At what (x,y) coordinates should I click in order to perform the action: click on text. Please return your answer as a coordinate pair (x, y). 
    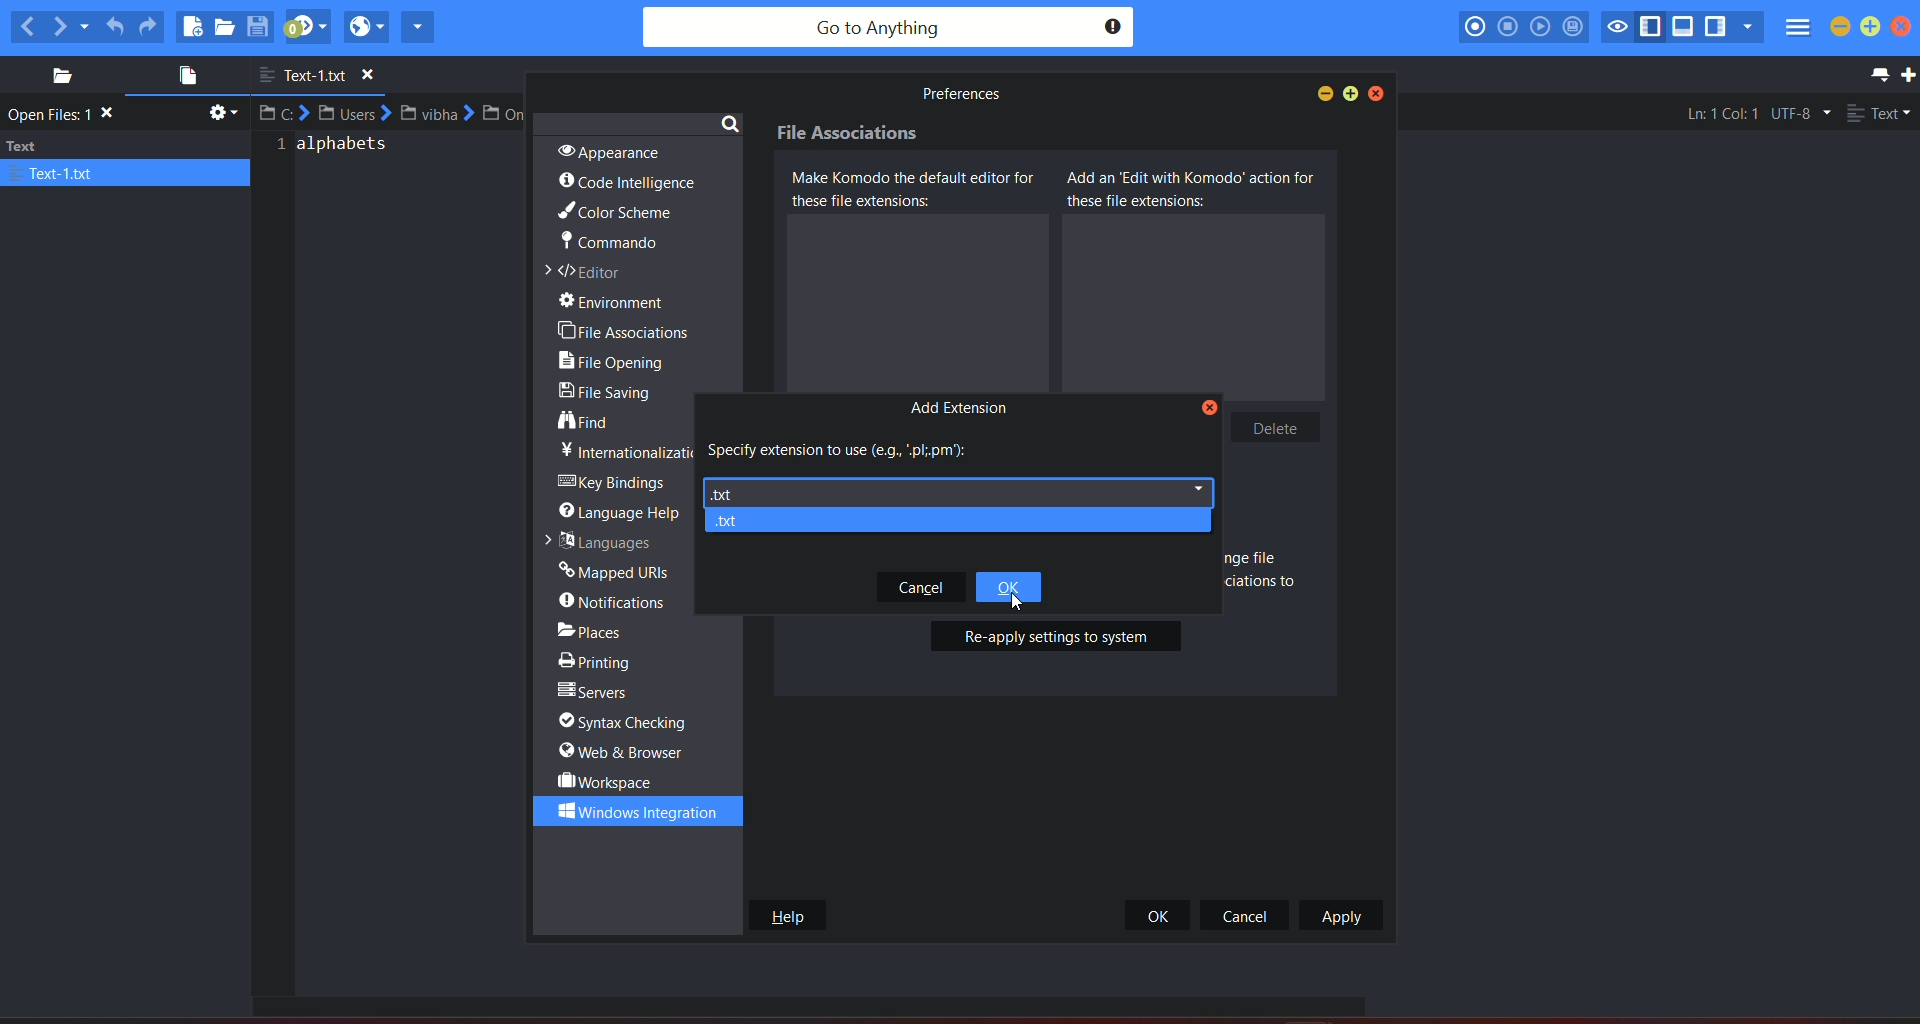
    Looking at the image, I should click on (338, 151).